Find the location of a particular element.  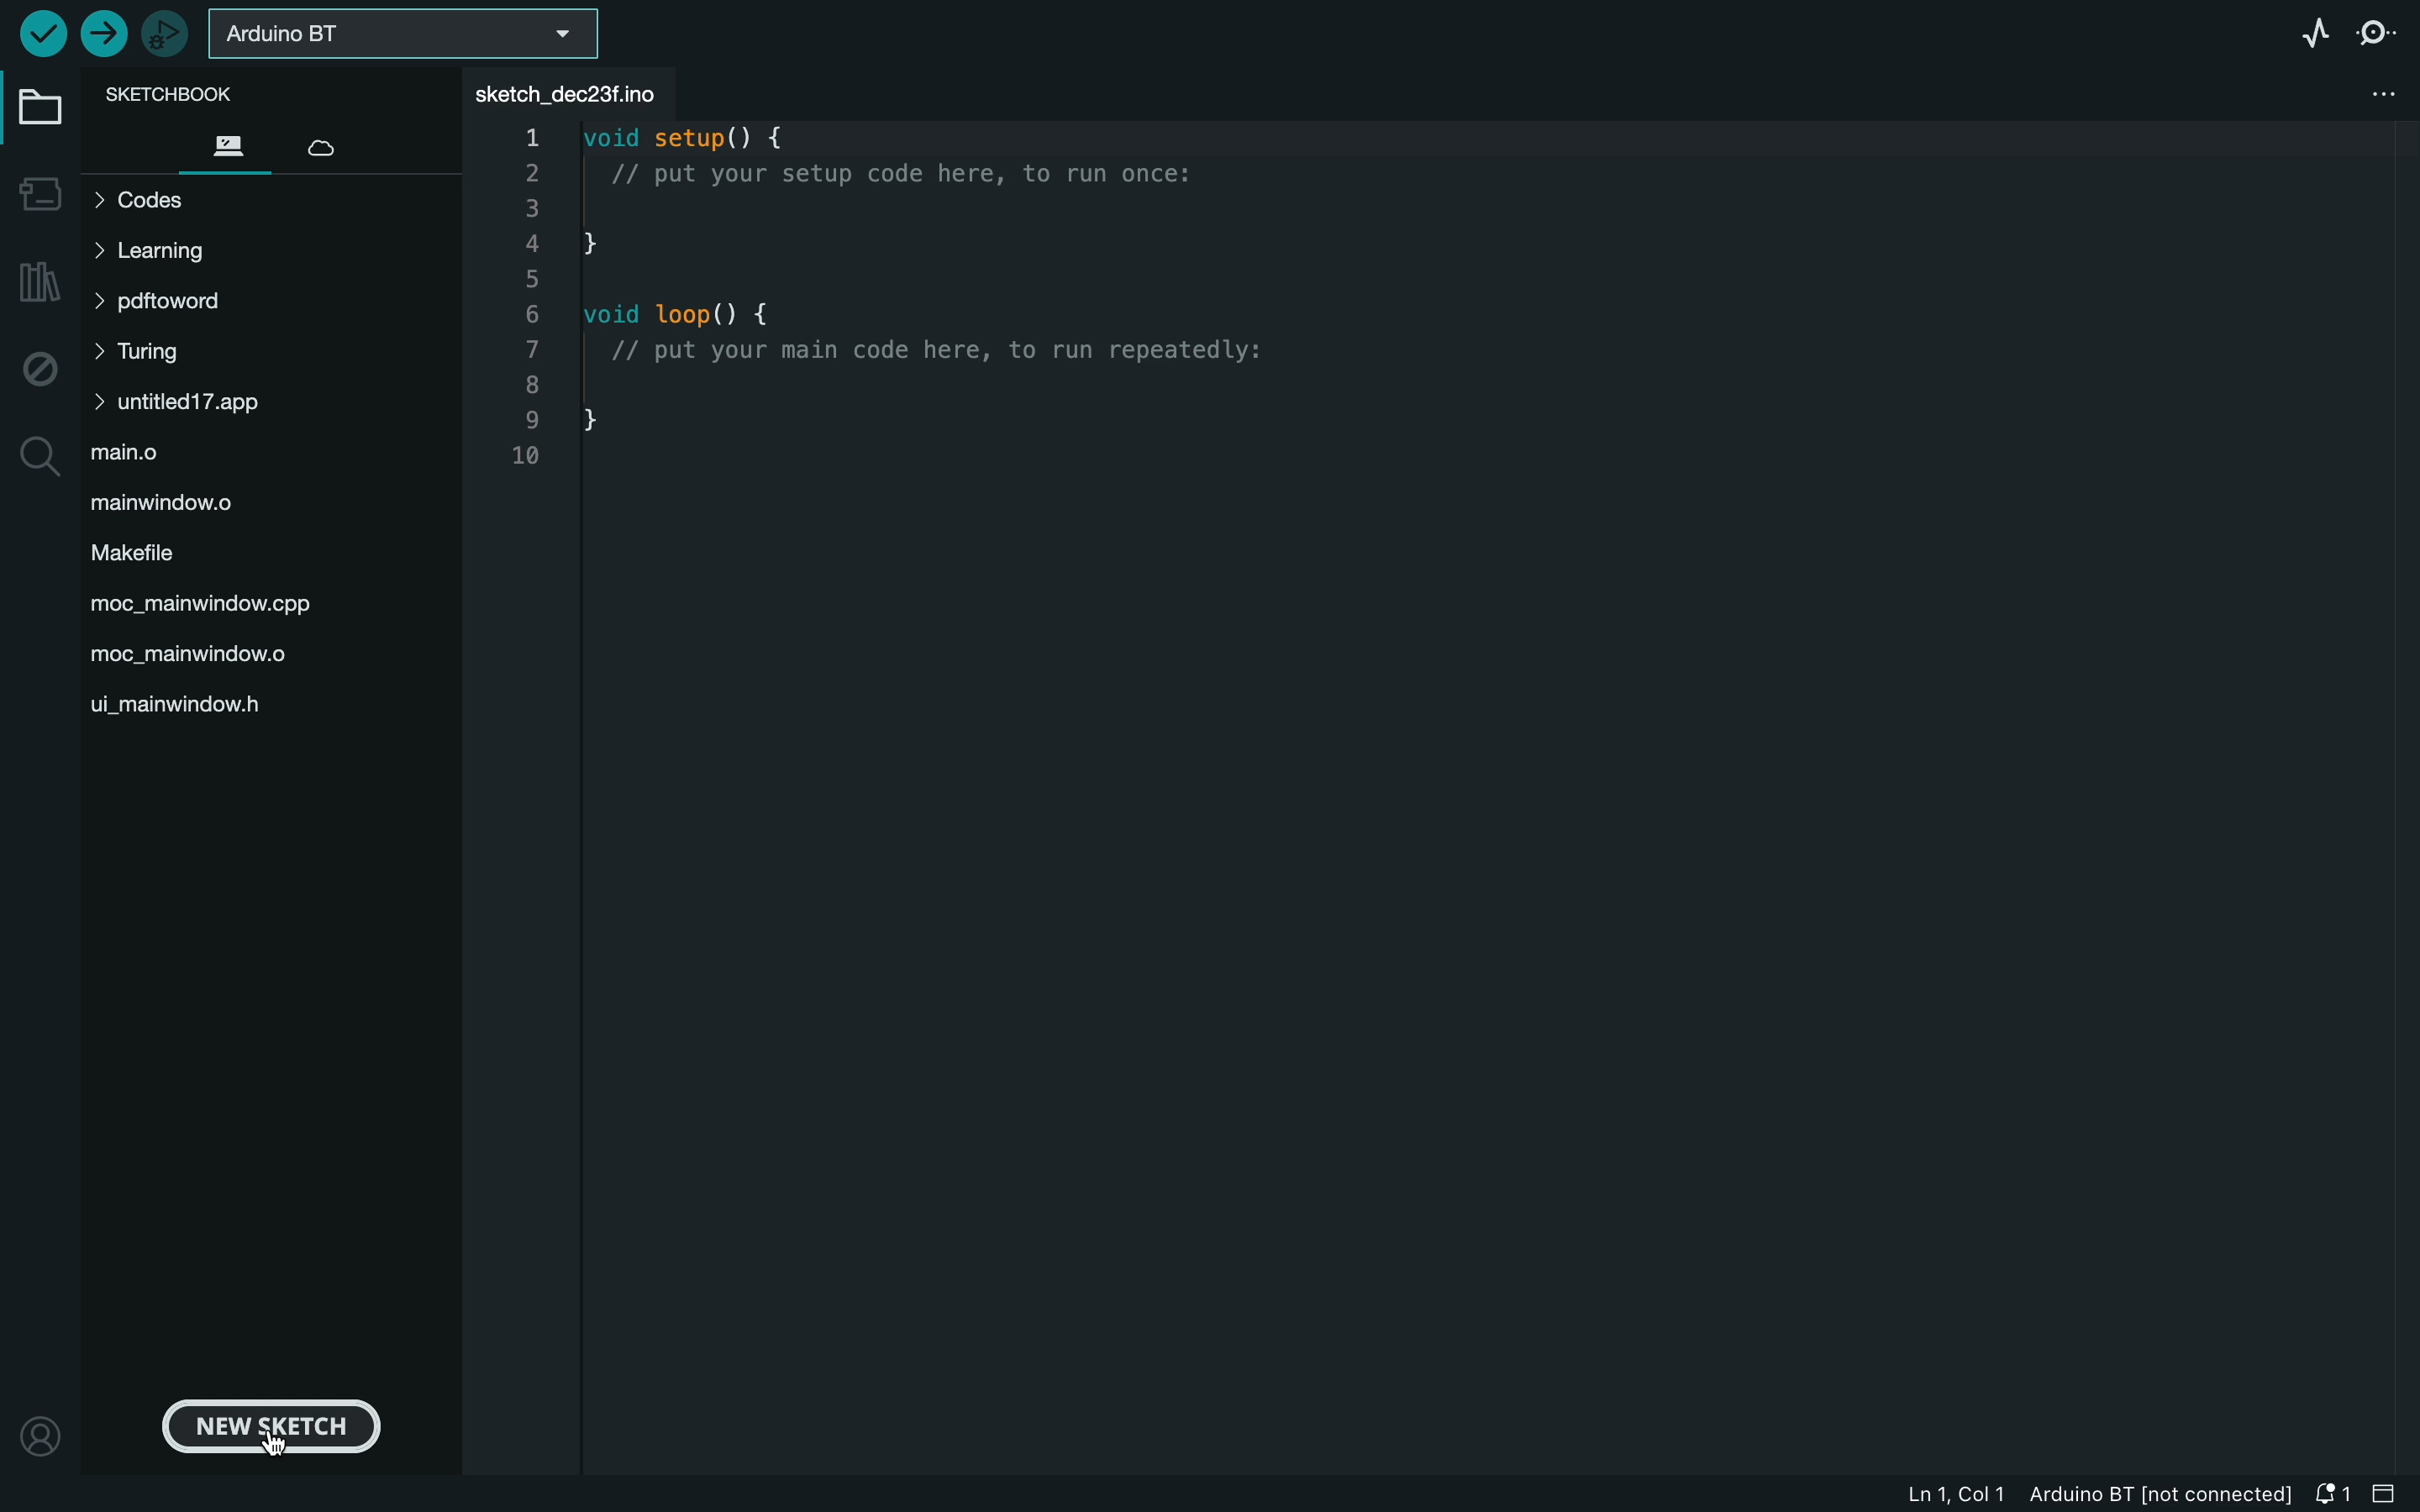

codes is located at coordinates (156, 200).